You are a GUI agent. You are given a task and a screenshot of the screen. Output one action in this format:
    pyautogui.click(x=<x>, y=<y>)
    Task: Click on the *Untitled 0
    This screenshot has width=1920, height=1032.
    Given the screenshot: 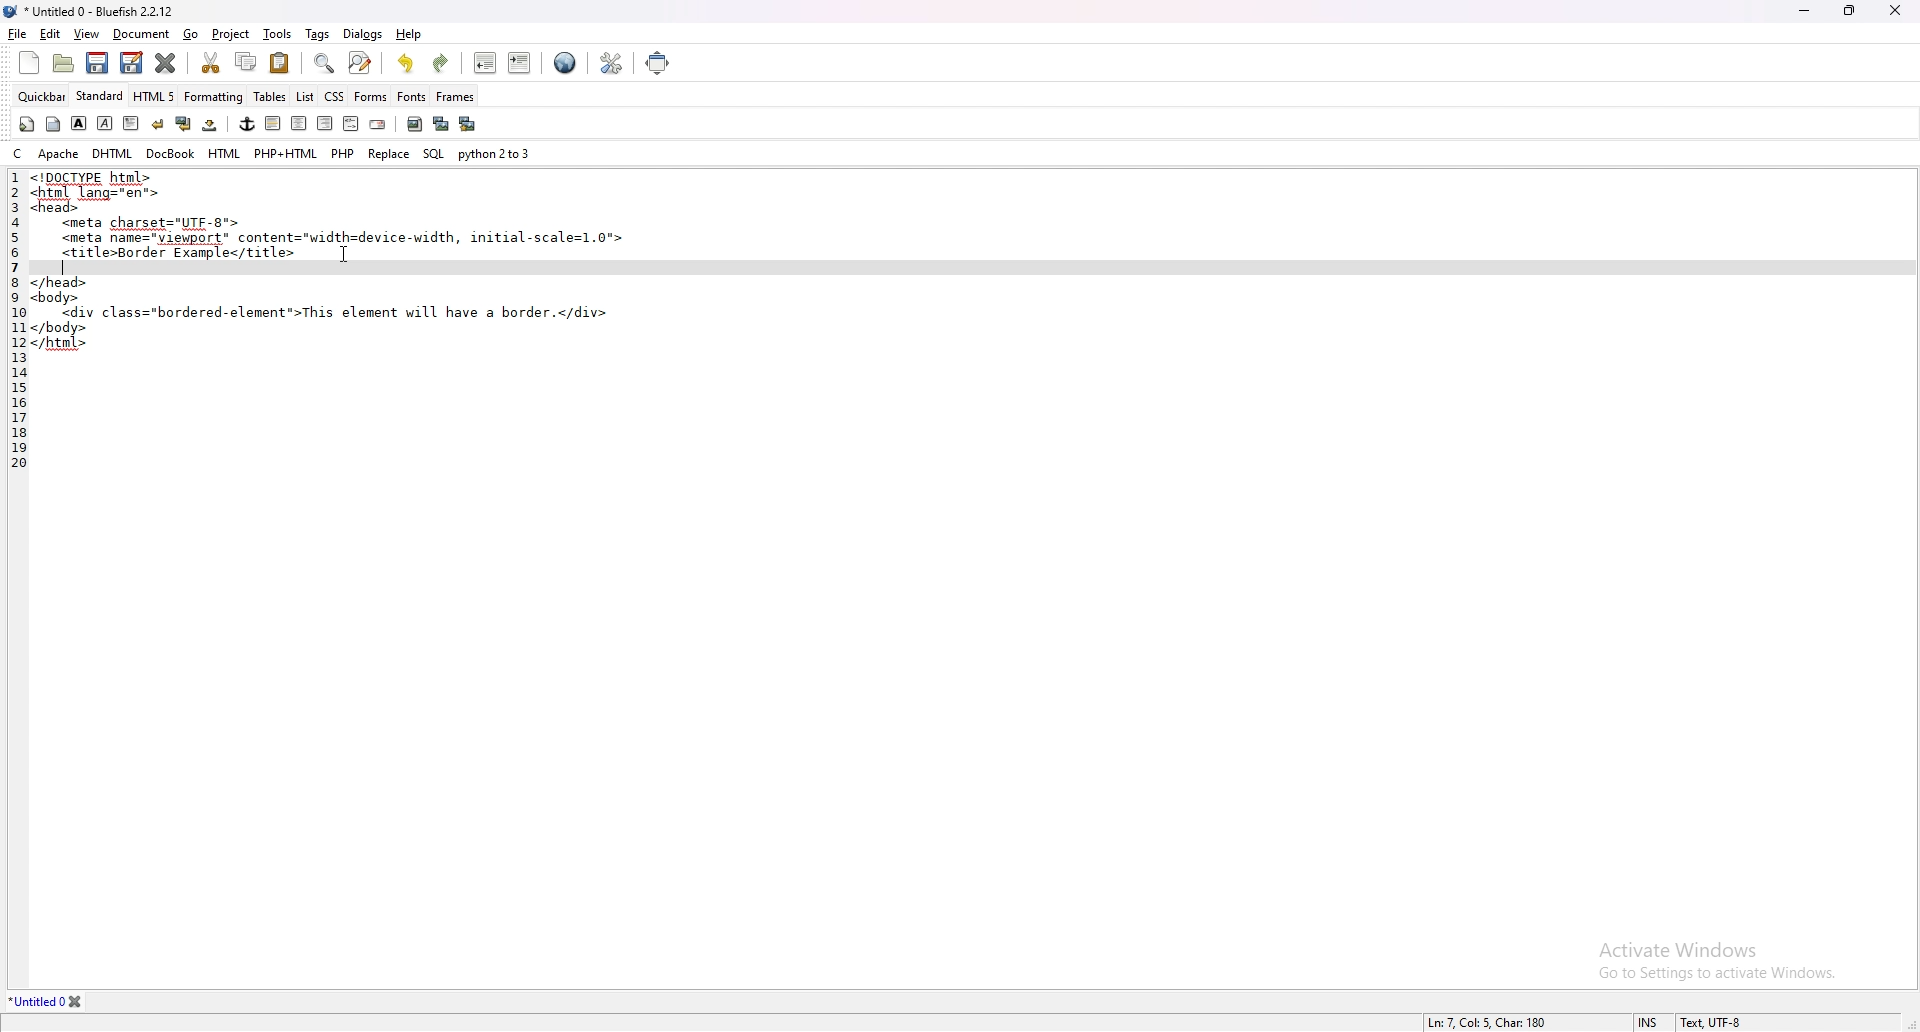 What is the action you would take?
    pyautogui.click(x=48, y=1002)
    